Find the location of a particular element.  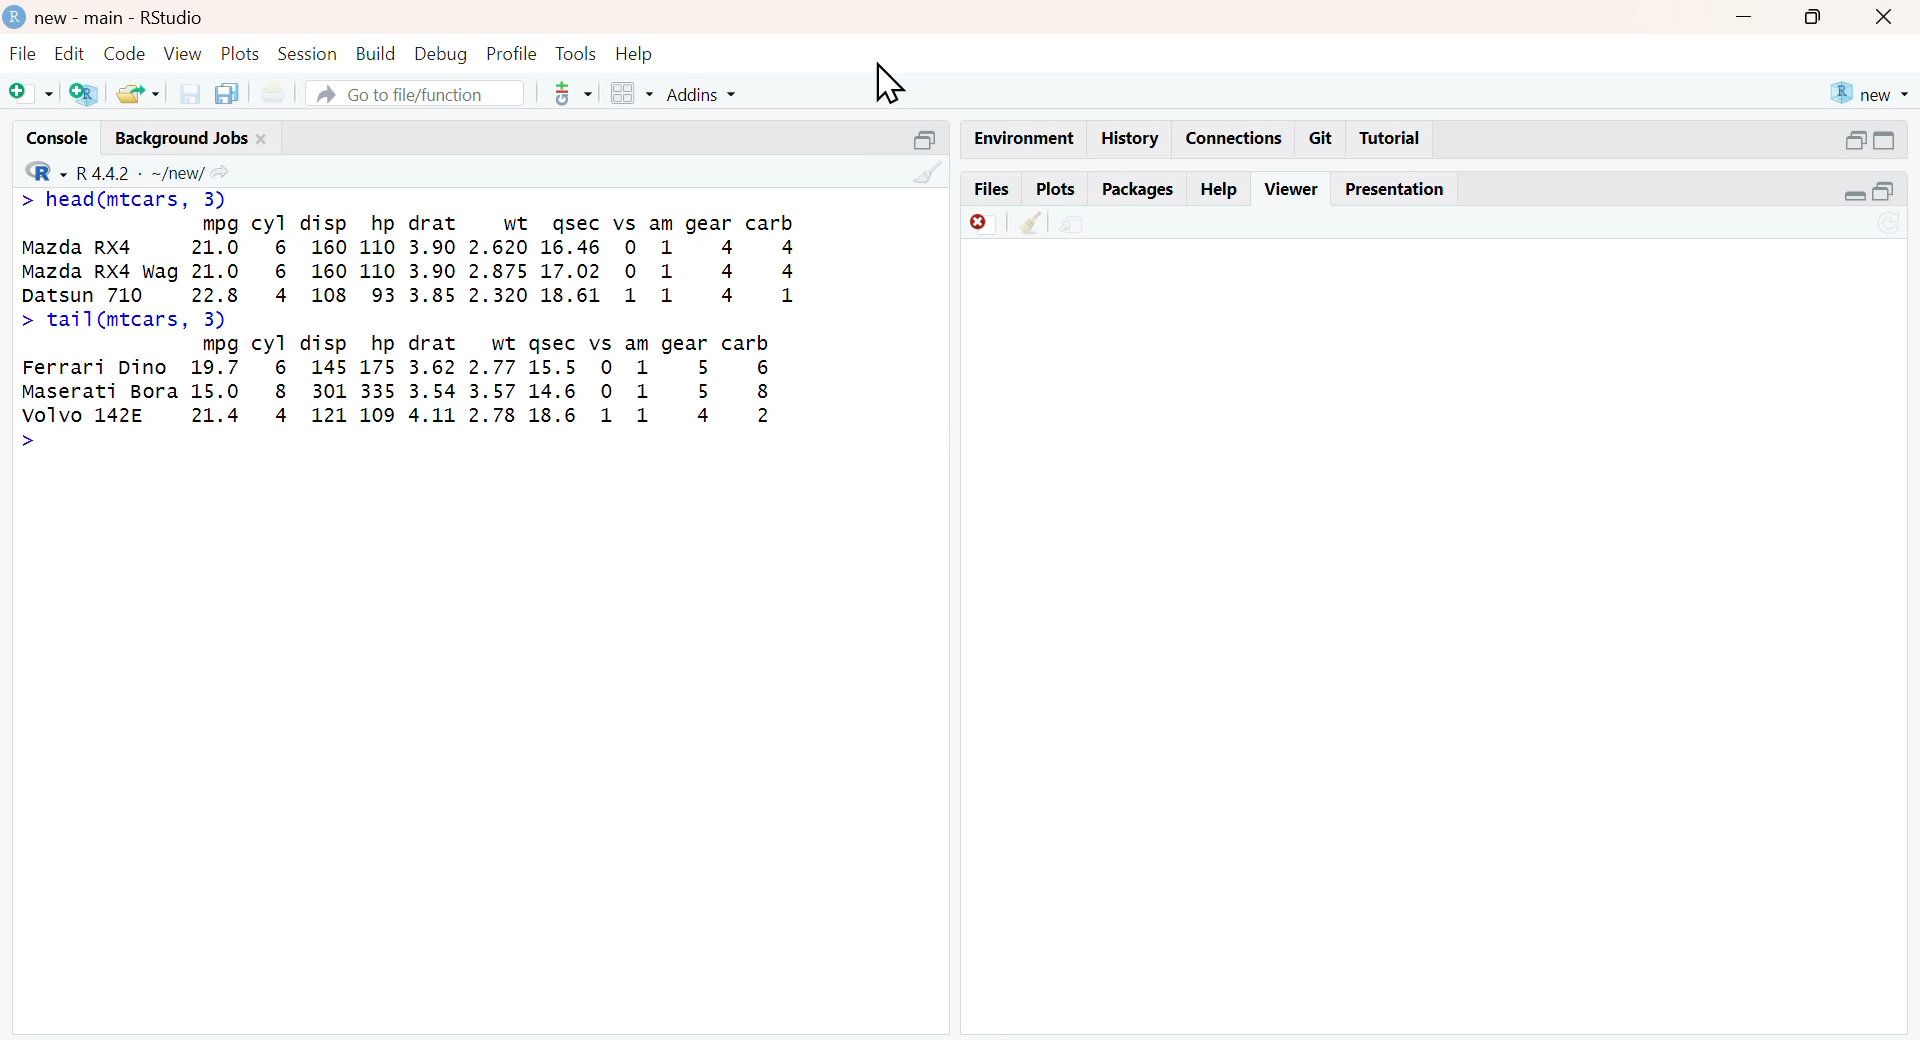

View is located at coordinates (182, 53).